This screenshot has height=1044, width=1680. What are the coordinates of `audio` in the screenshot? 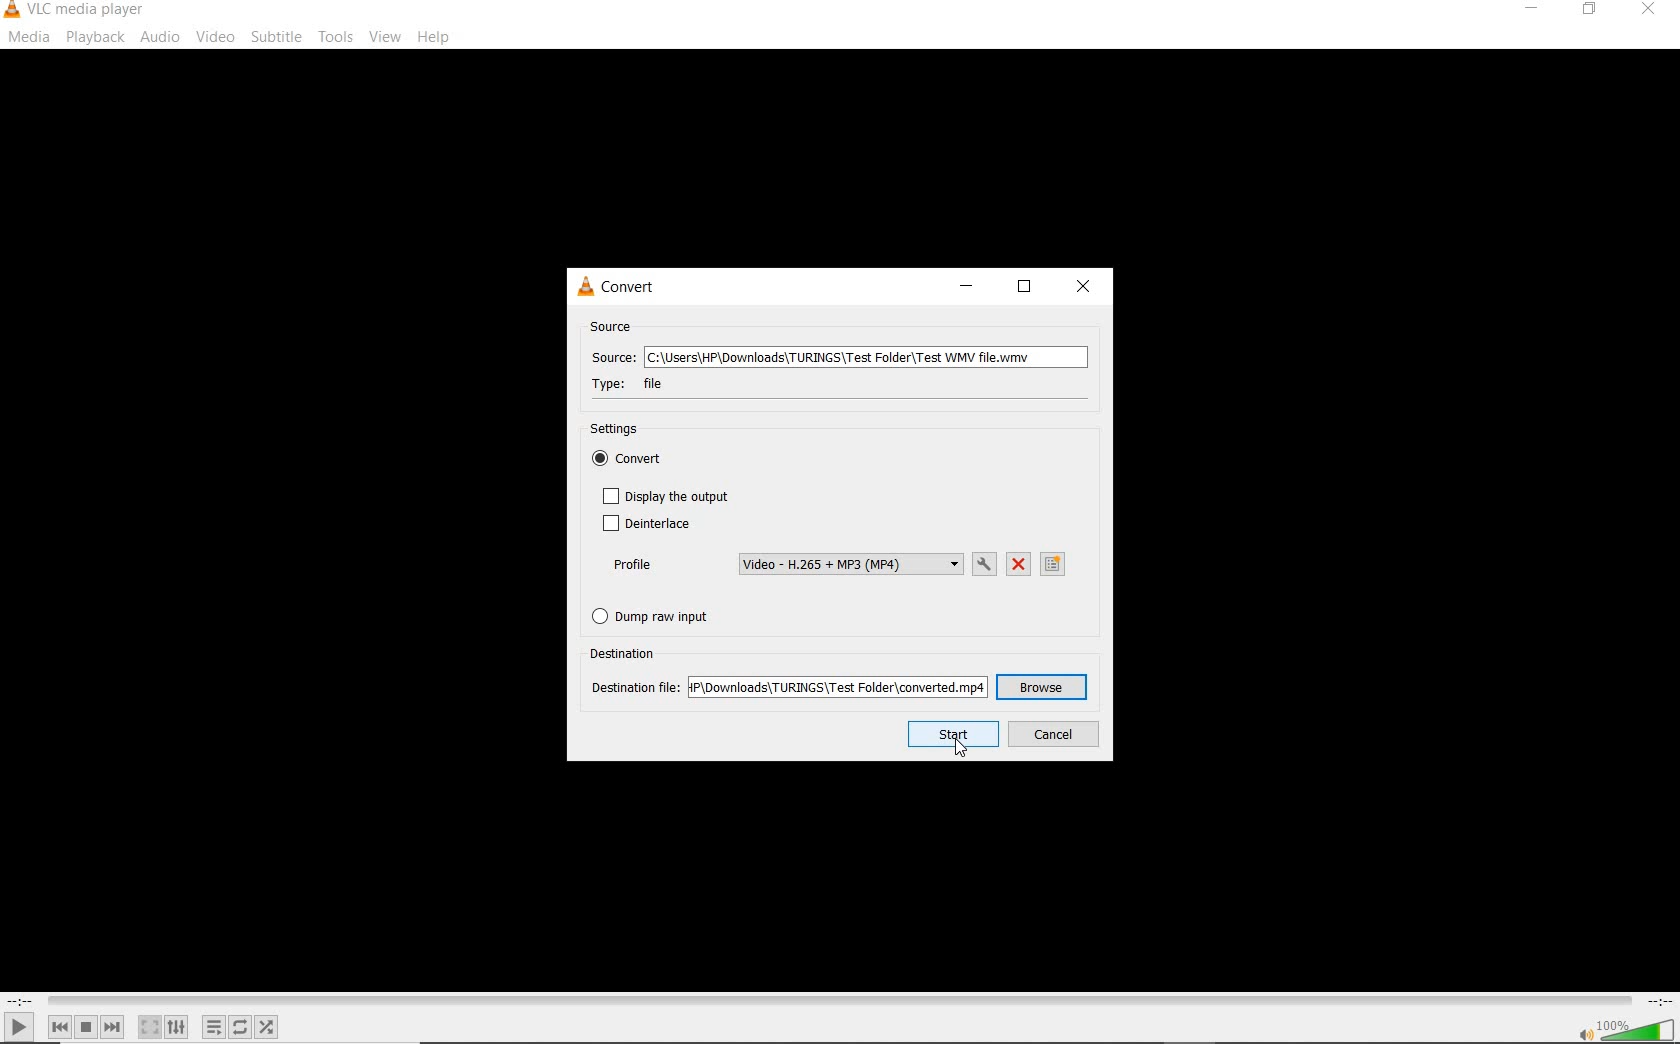 It's located at (162, 37).